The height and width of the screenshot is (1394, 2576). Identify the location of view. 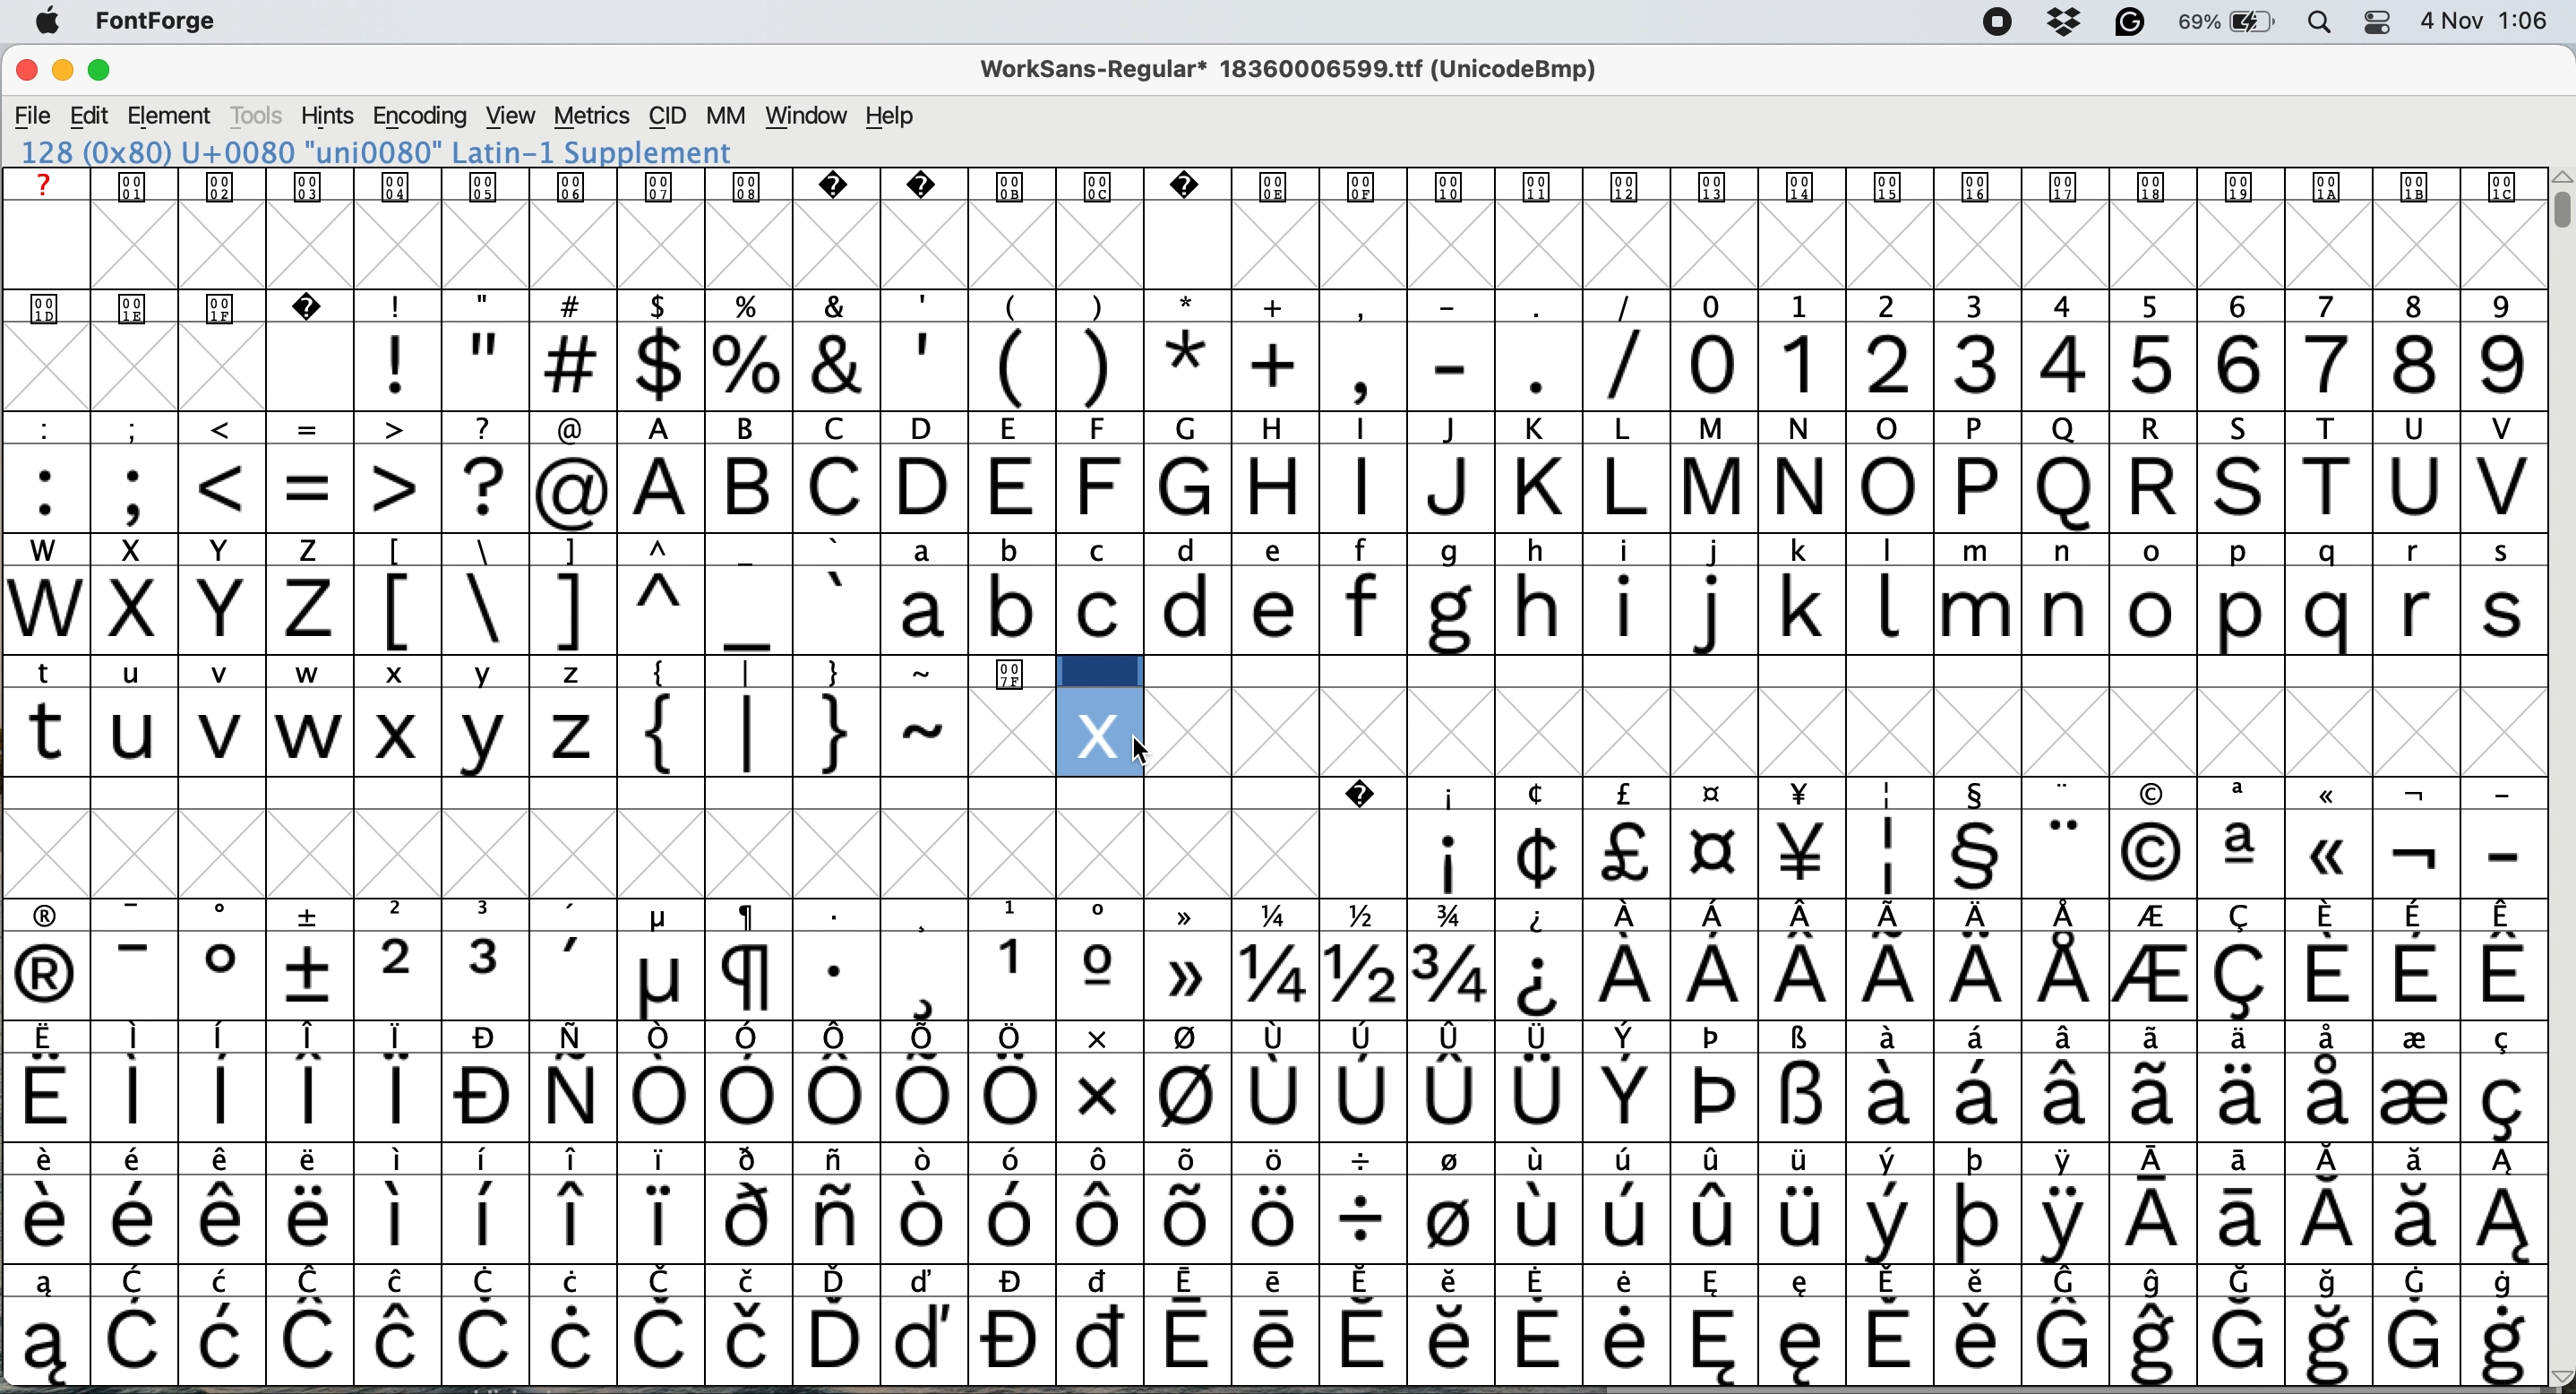
(507, 116).